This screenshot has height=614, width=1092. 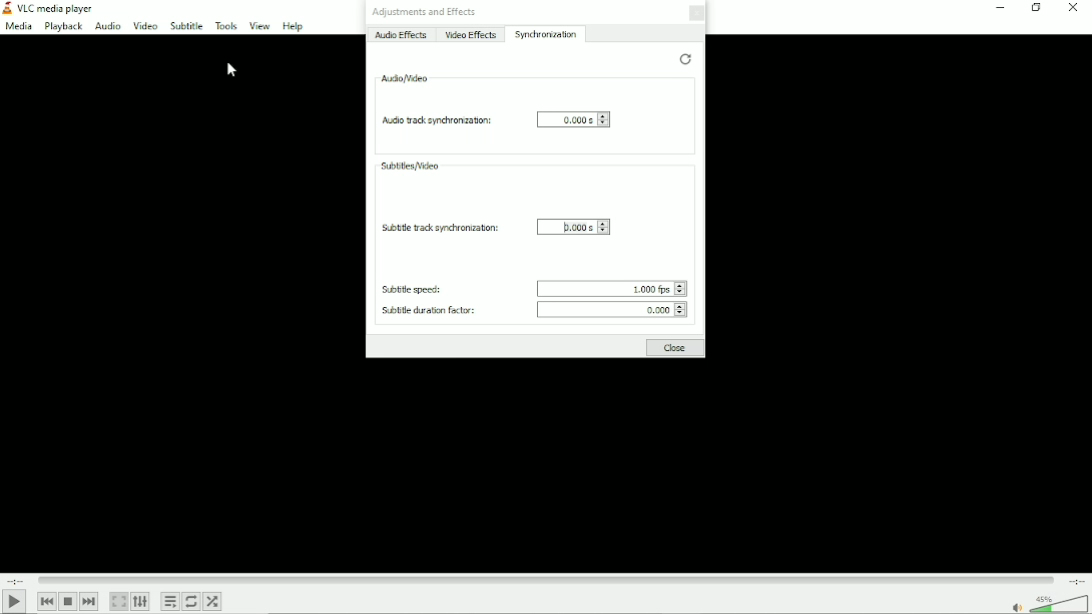 What do you see at coordinates (48, 8) in the screenshot?
I see `VLC media player` at bounding box center [48, 8].